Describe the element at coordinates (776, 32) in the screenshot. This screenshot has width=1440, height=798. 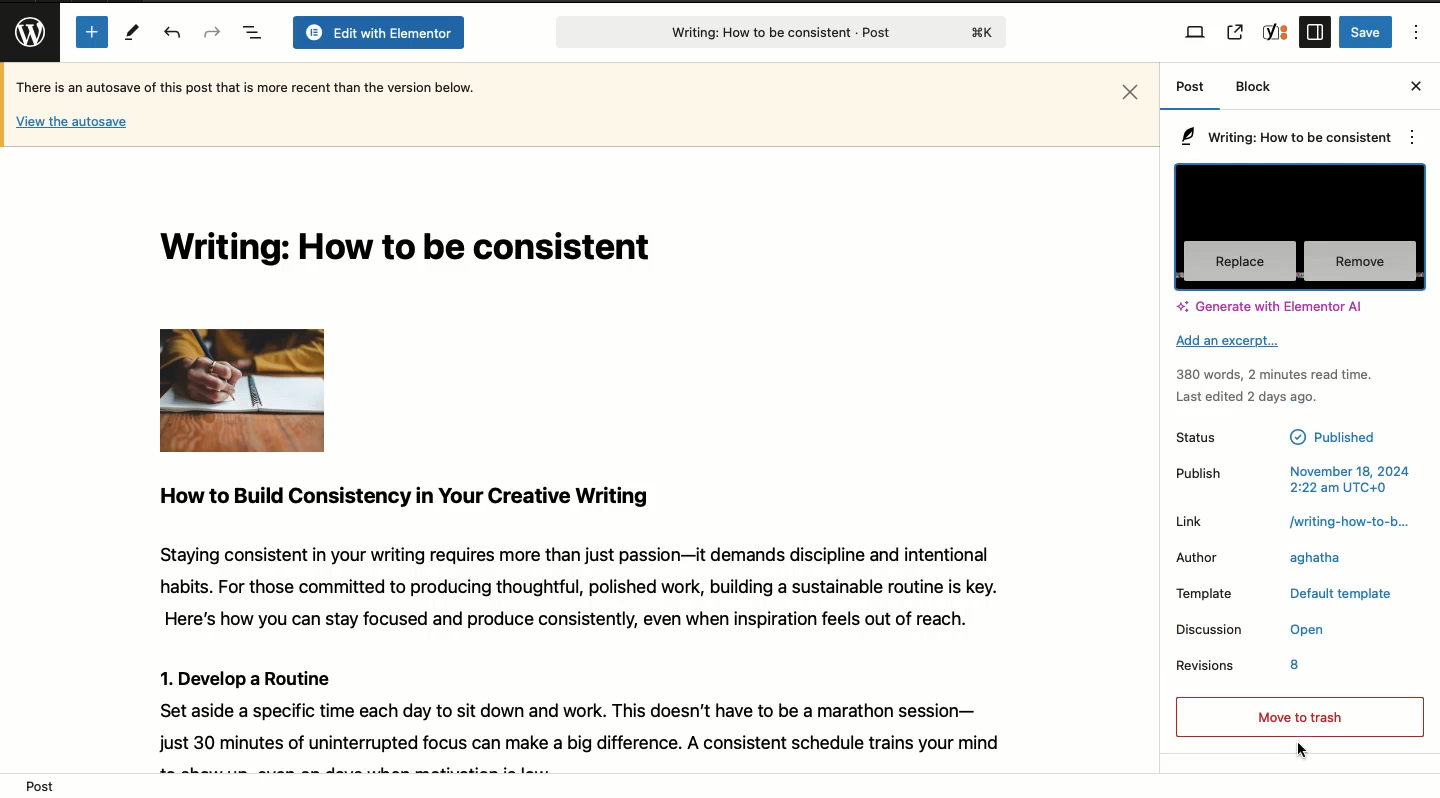
I see `Writing: How to be consistent - Post` at that location.